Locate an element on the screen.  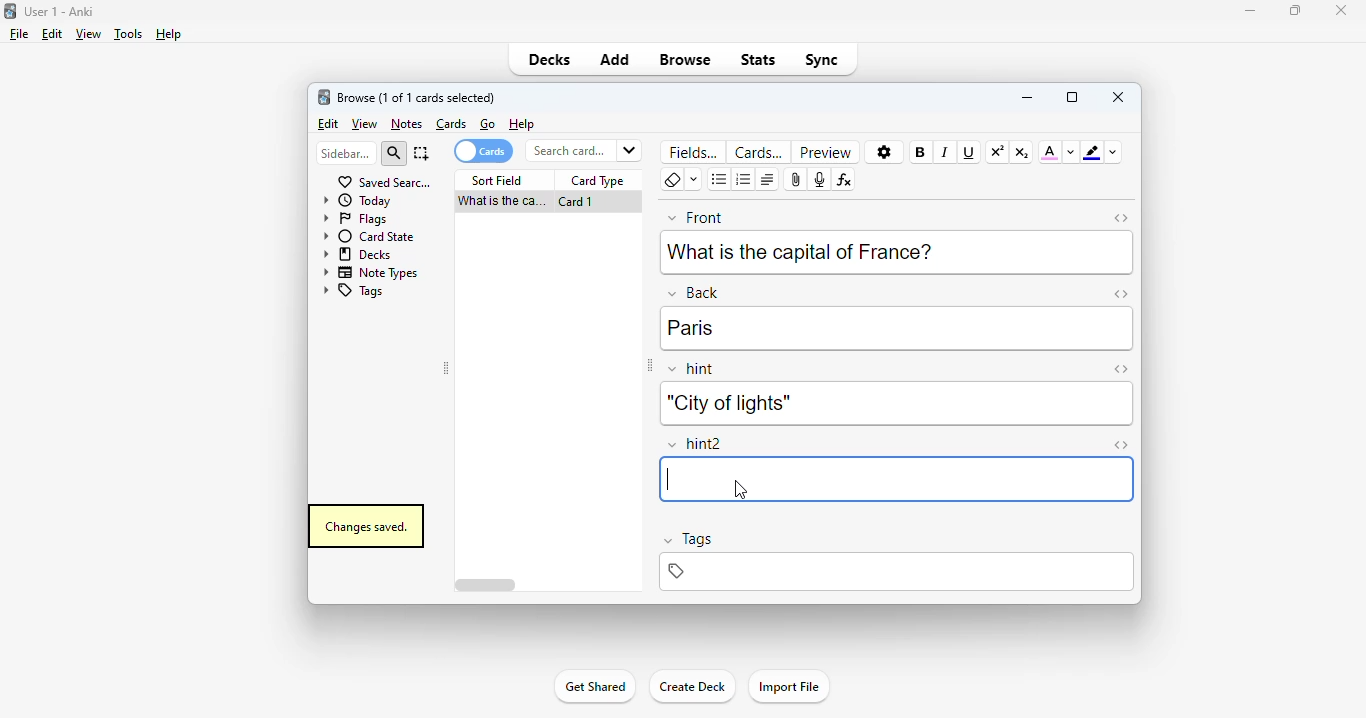
title is located at coordinates (60, 11).